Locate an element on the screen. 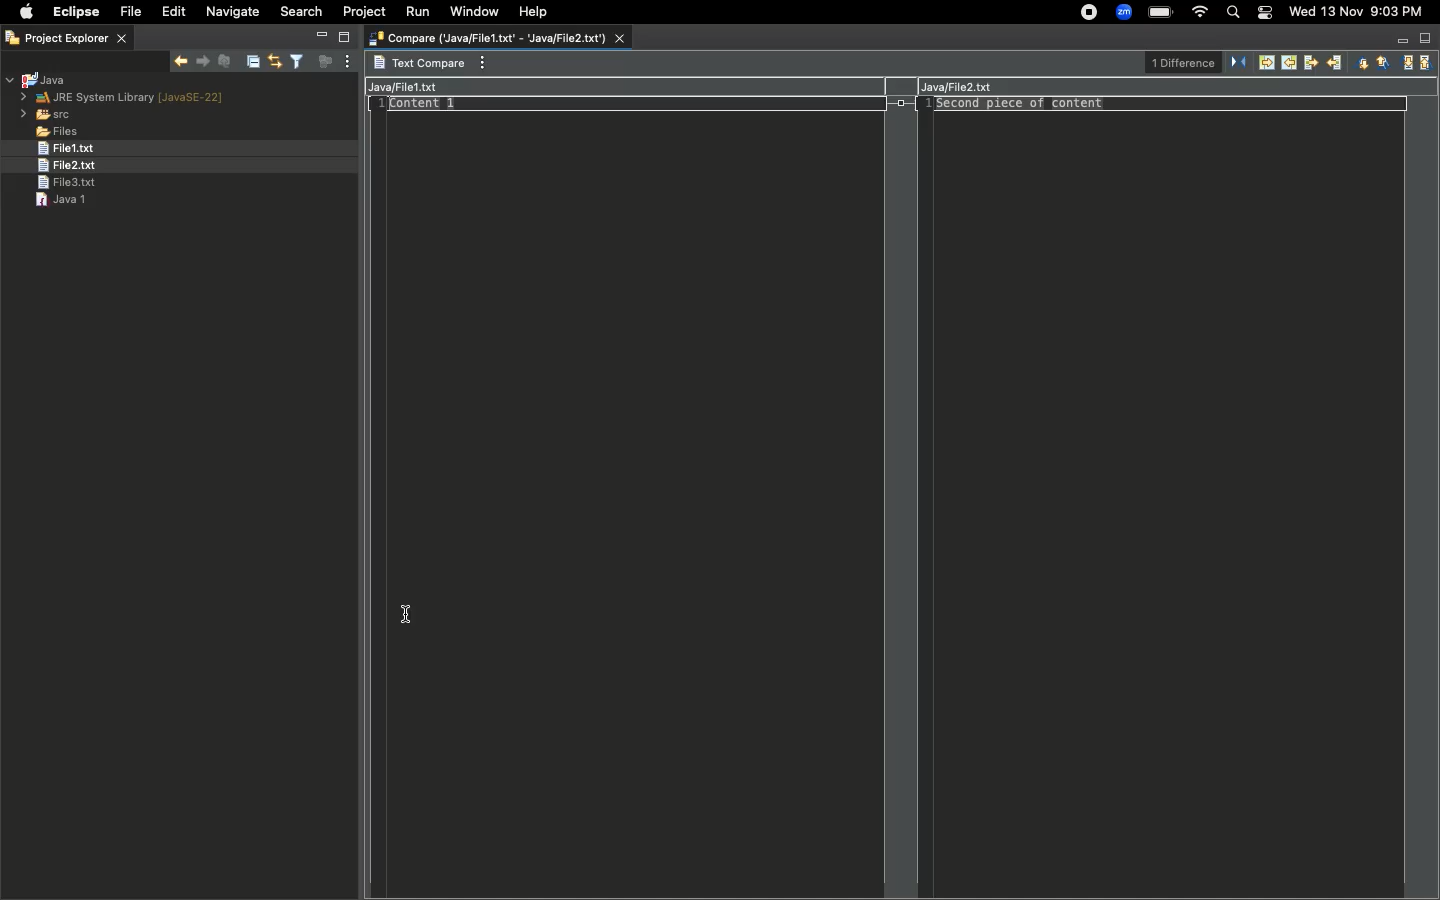 Image resolution: width=1440 pixels, height=900 pixels. Previous difference  is located at coordinates (1382, 64).